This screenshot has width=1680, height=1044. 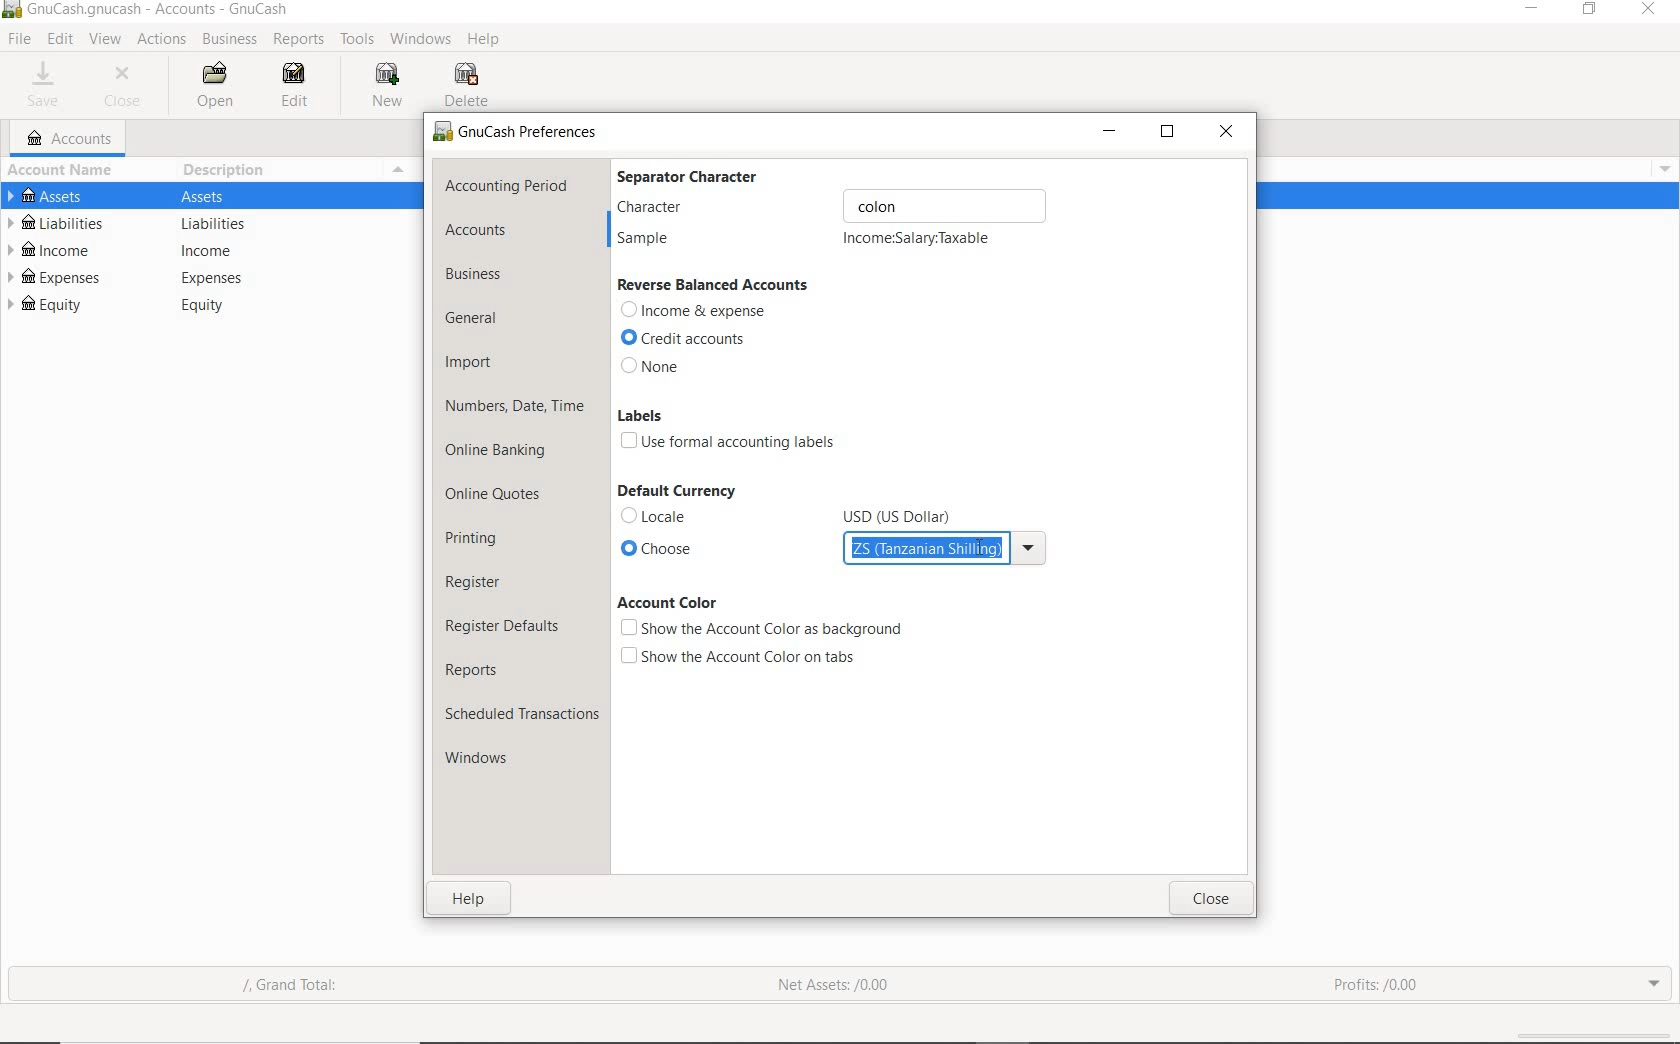 What do you see at coordinates (675, 491) in the screenshot?
I see `default currency` at bounding box center [675, 491].